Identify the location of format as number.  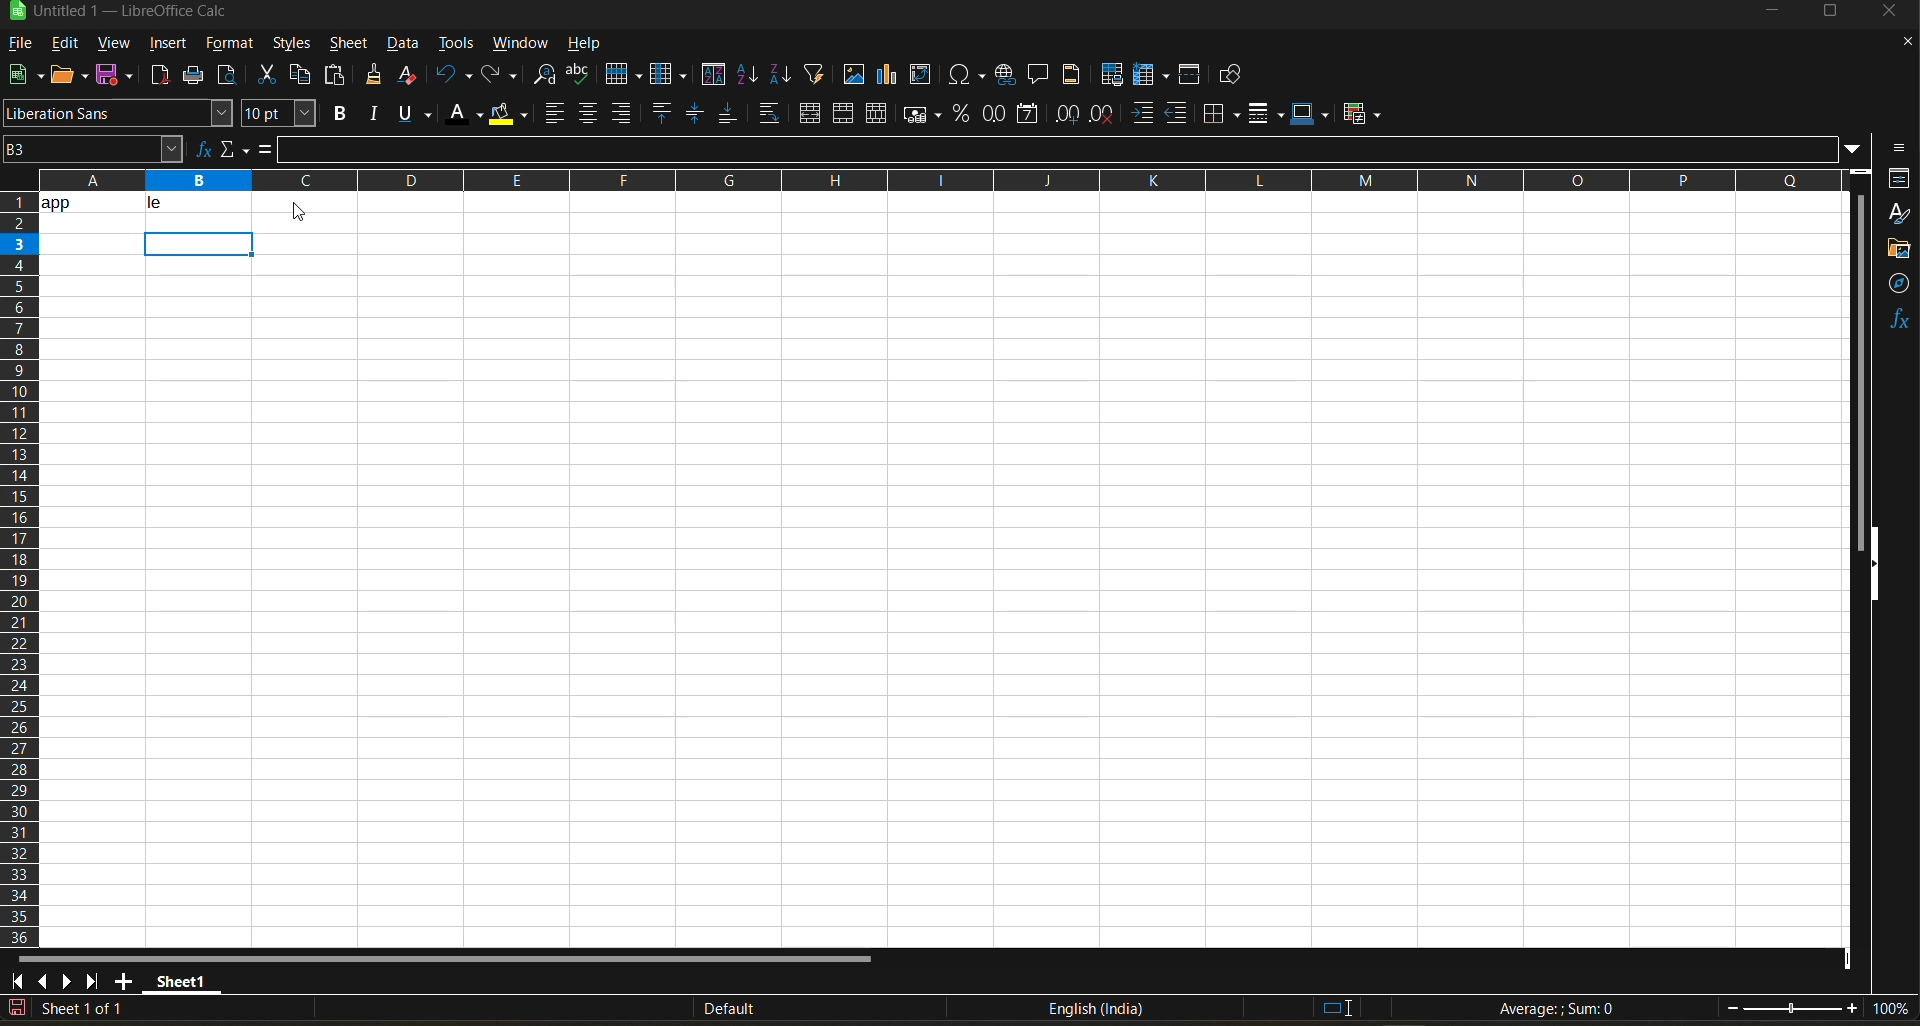
(999, 115).